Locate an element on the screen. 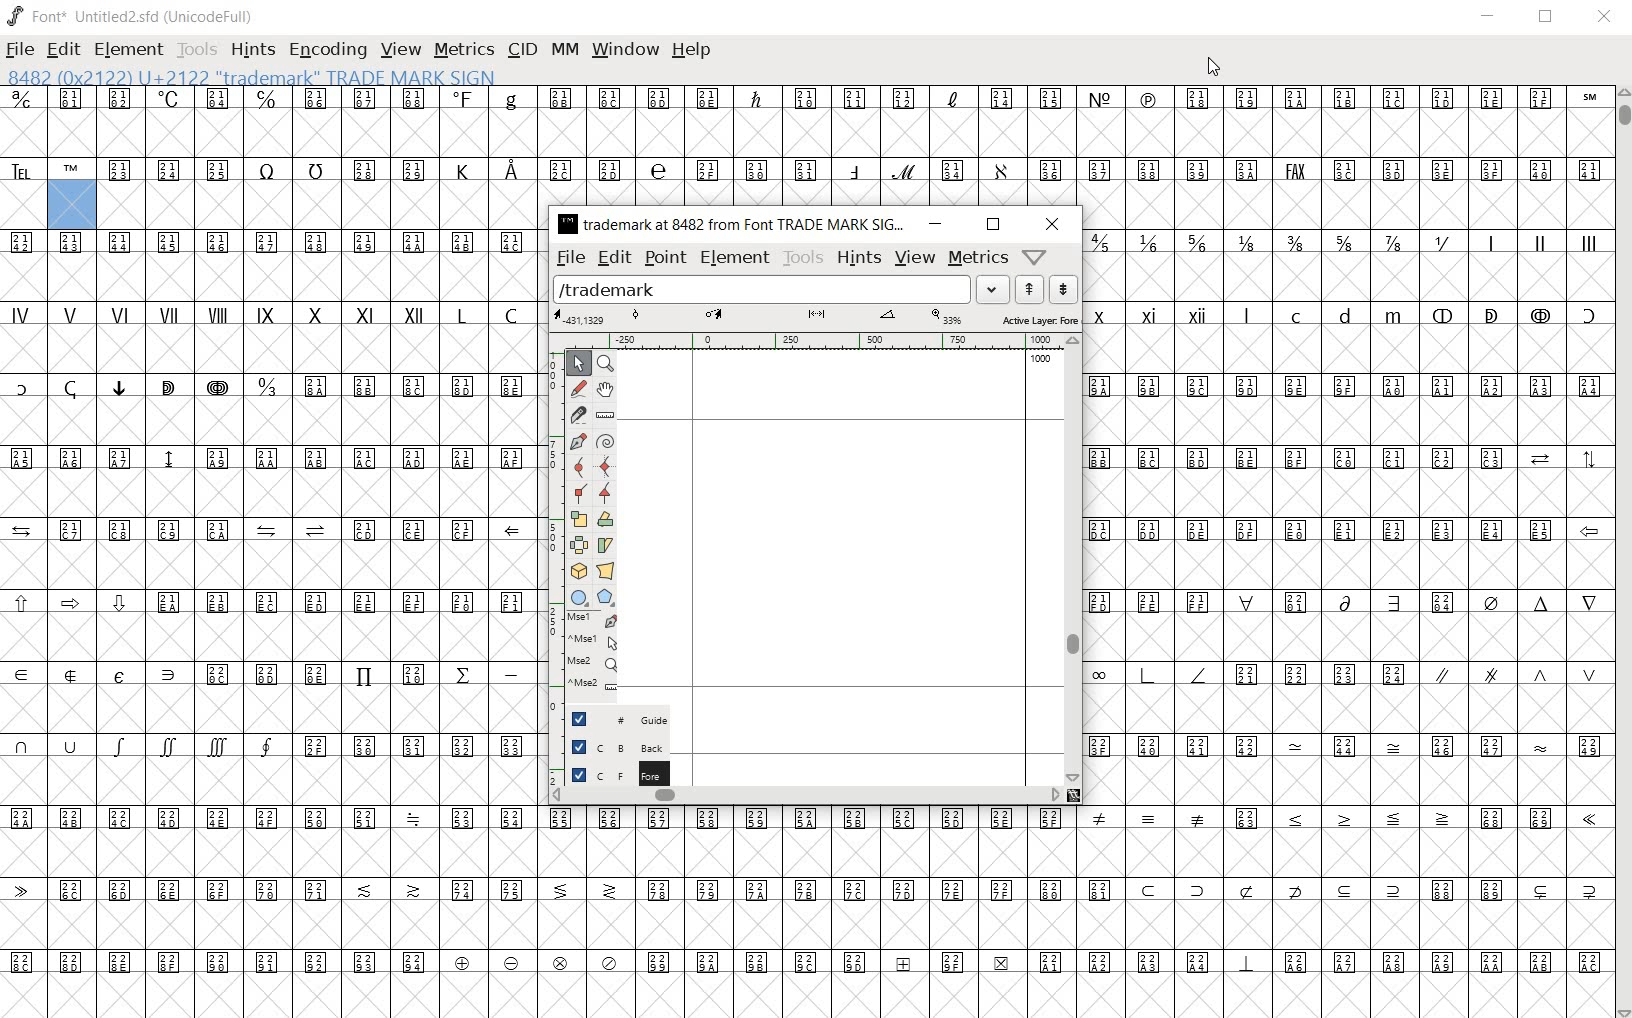 This screenshot has width=1632, height=1018. flip the selection is located at coordinates (579, 545).